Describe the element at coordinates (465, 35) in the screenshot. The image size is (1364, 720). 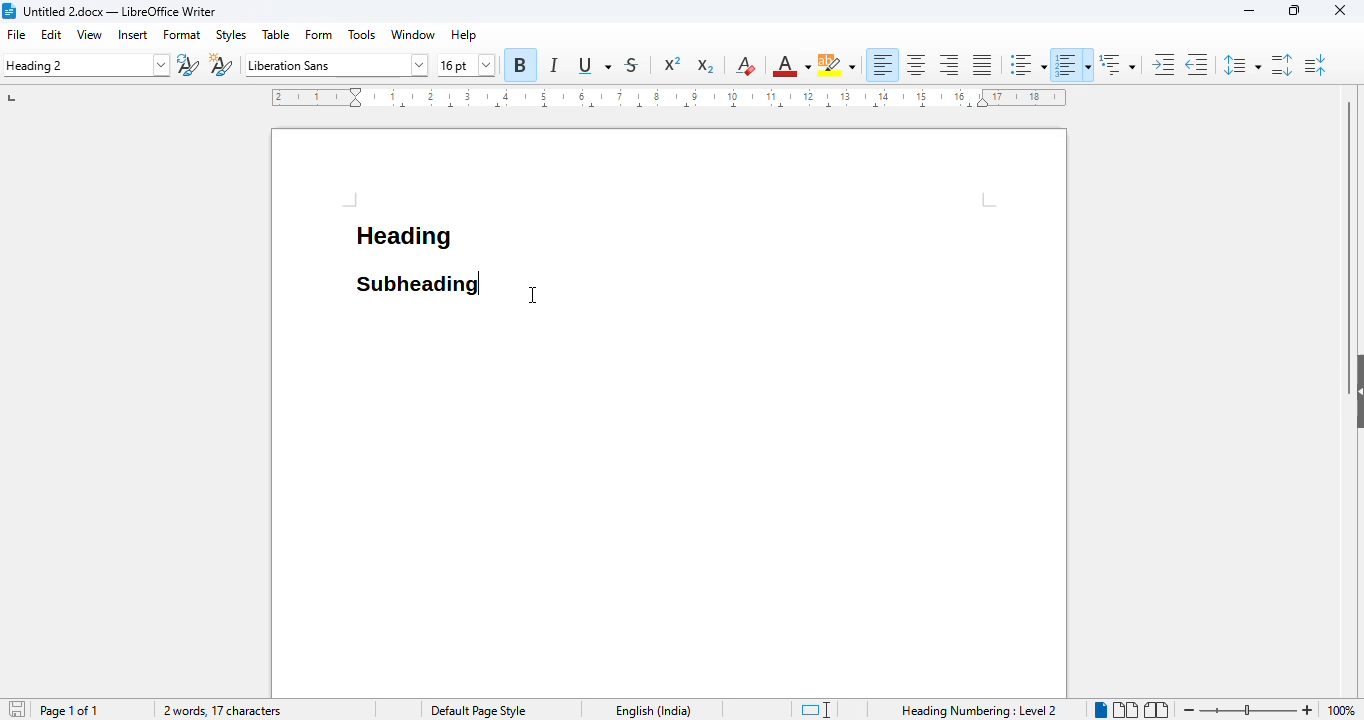
I see `help` at that location.